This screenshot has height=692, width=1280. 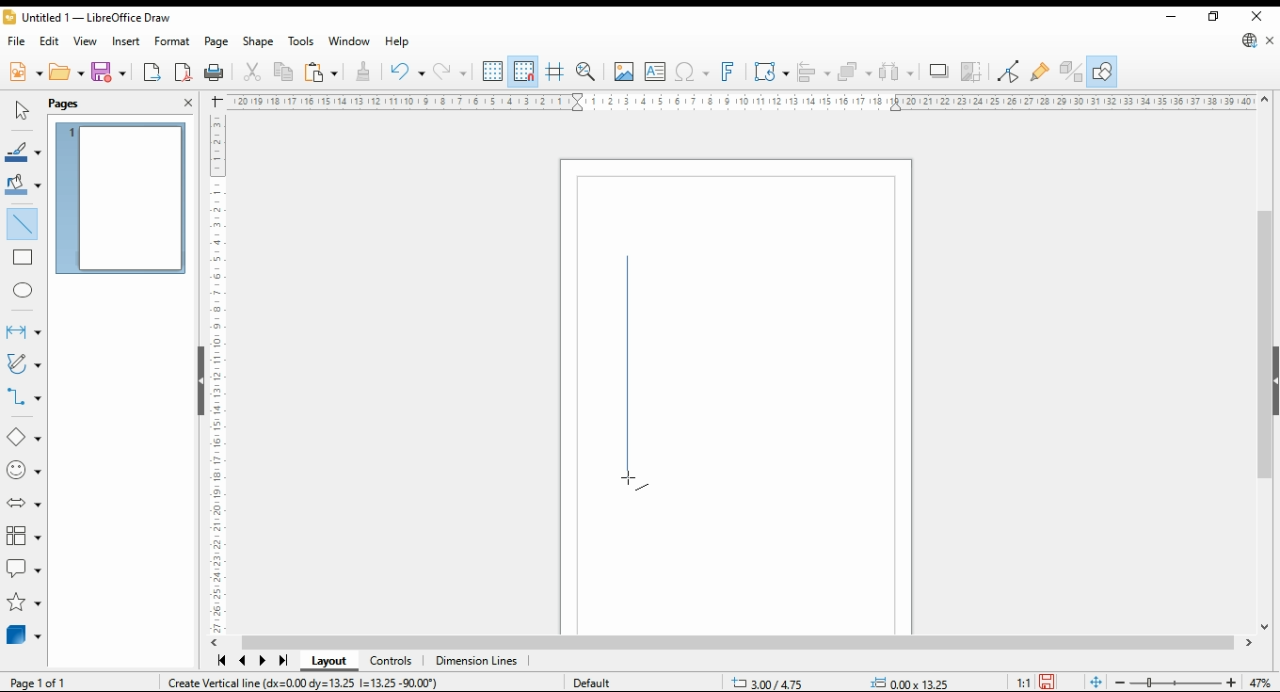 I want to click on -21.15/11.78, so click(x=776, y=684).